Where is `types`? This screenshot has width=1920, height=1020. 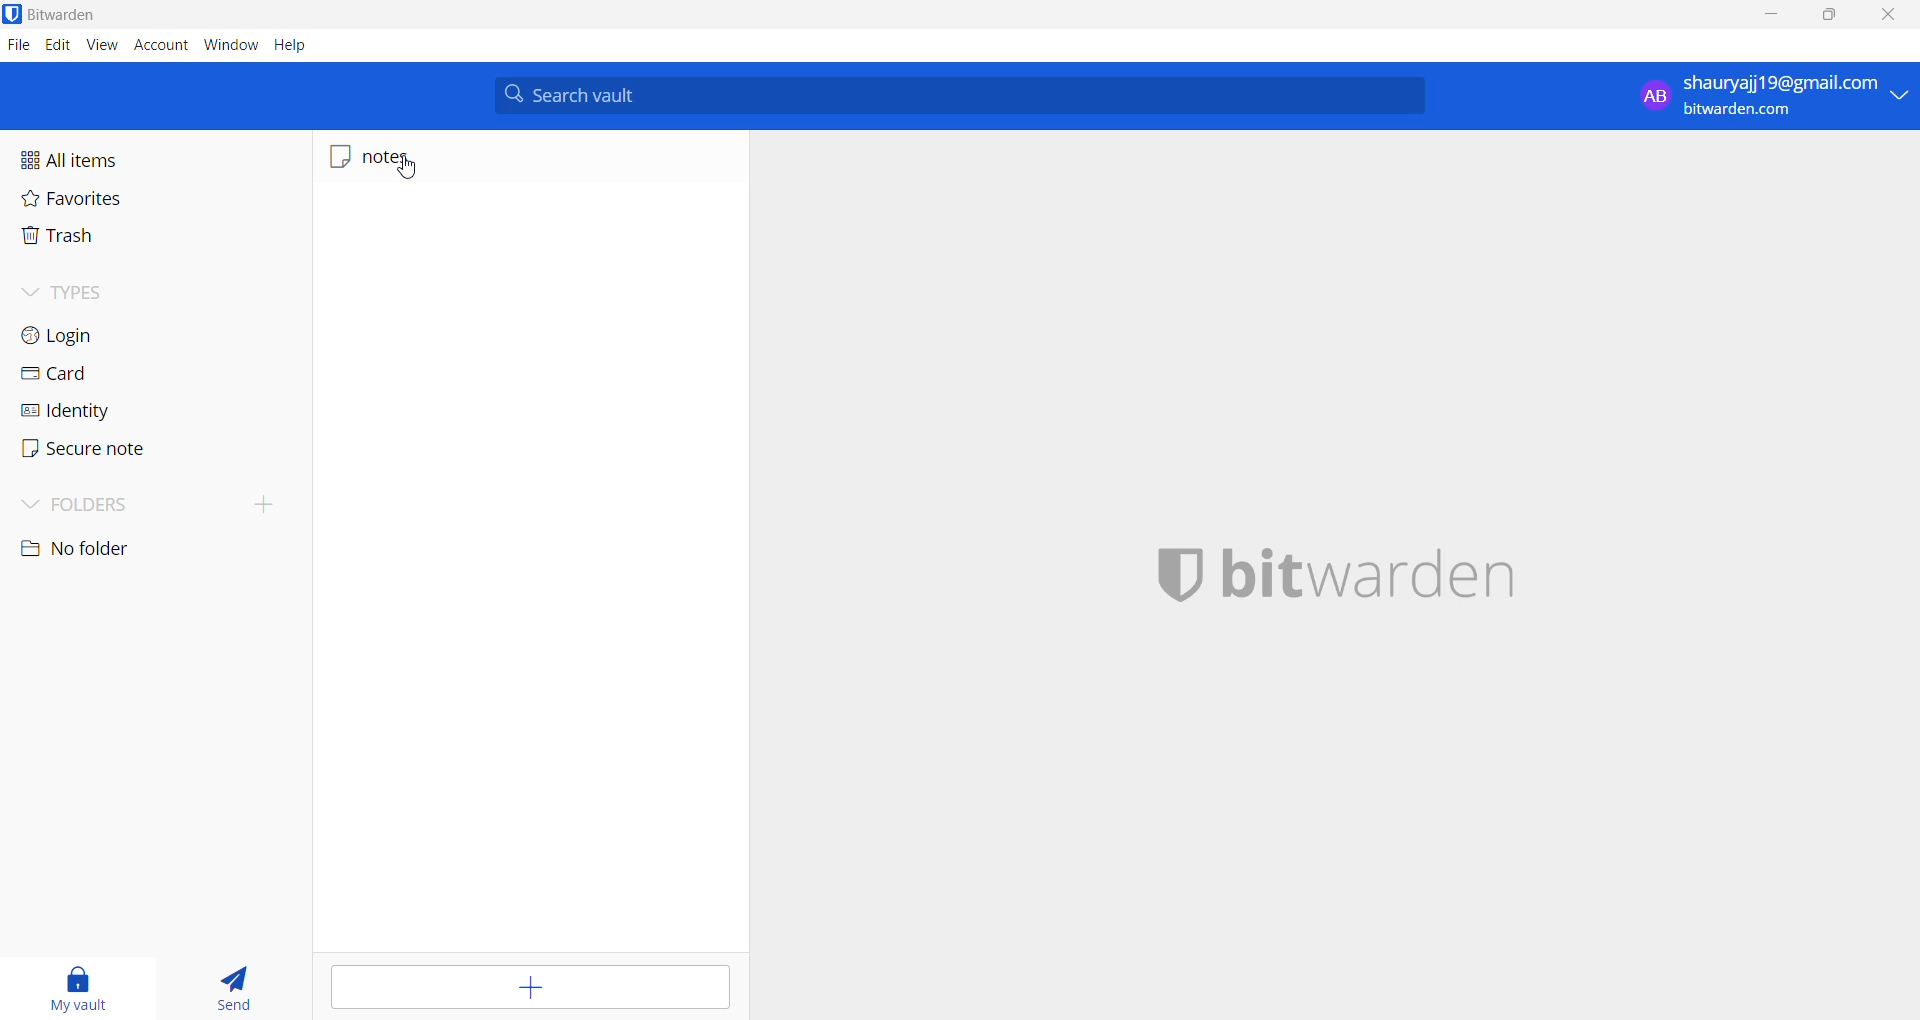 types is located at coordinates (91, 292).